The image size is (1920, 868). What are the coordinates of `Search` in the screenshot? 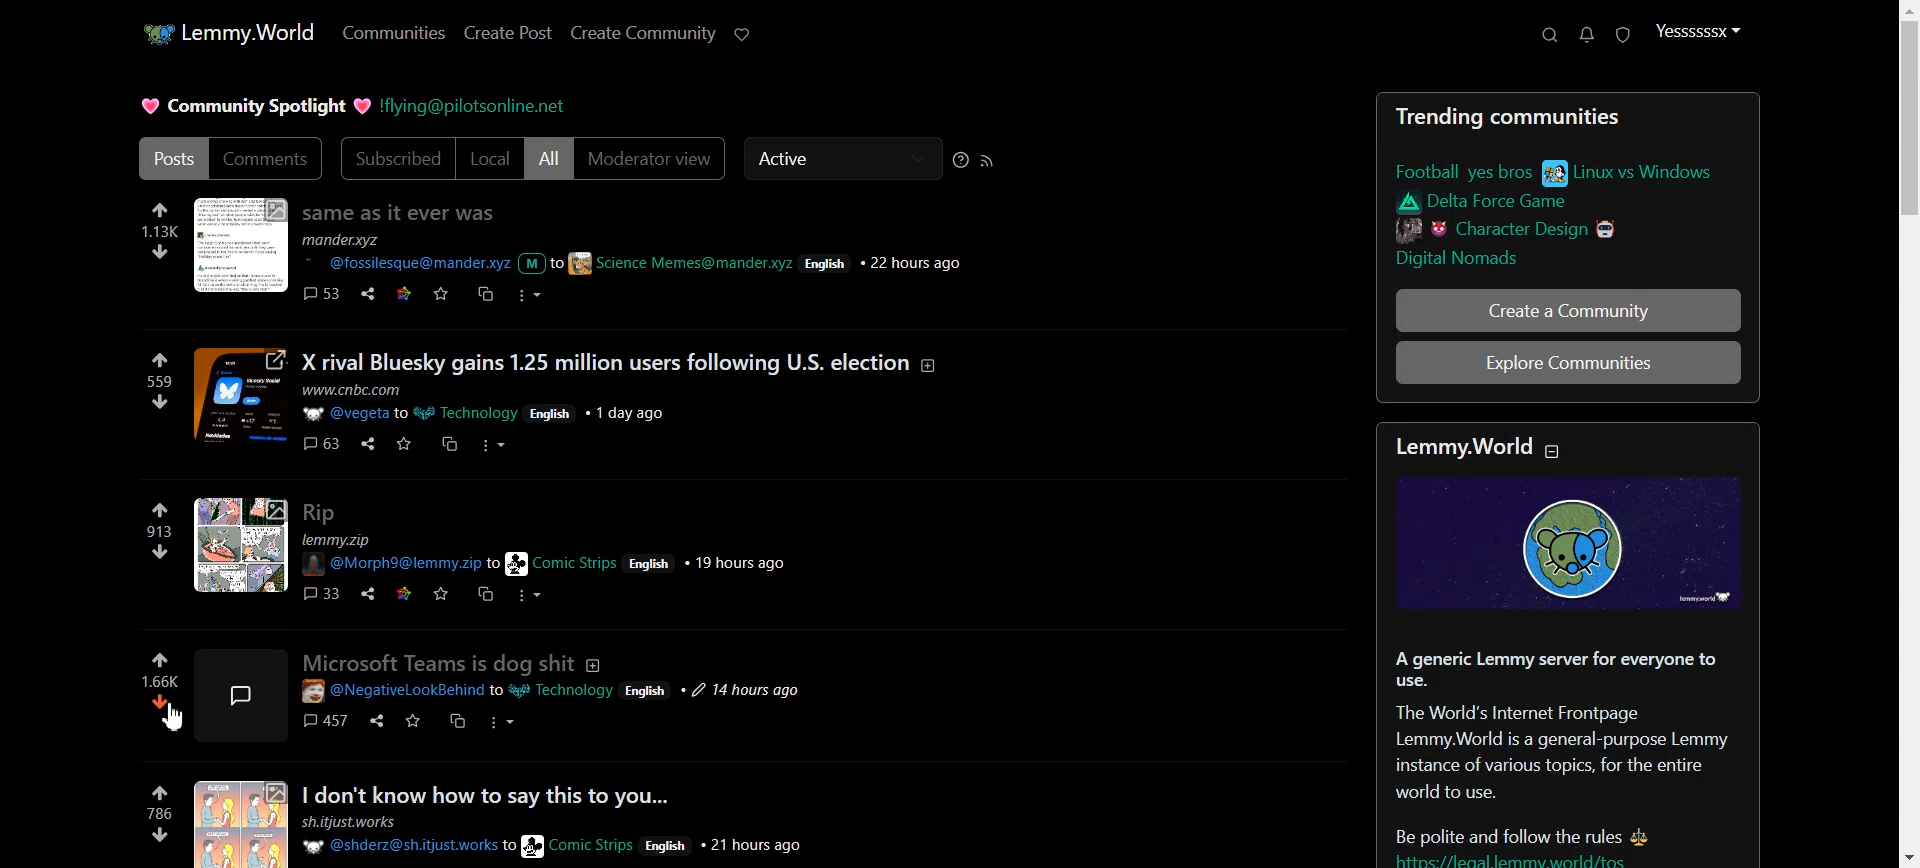 It's located at (1549, 34).